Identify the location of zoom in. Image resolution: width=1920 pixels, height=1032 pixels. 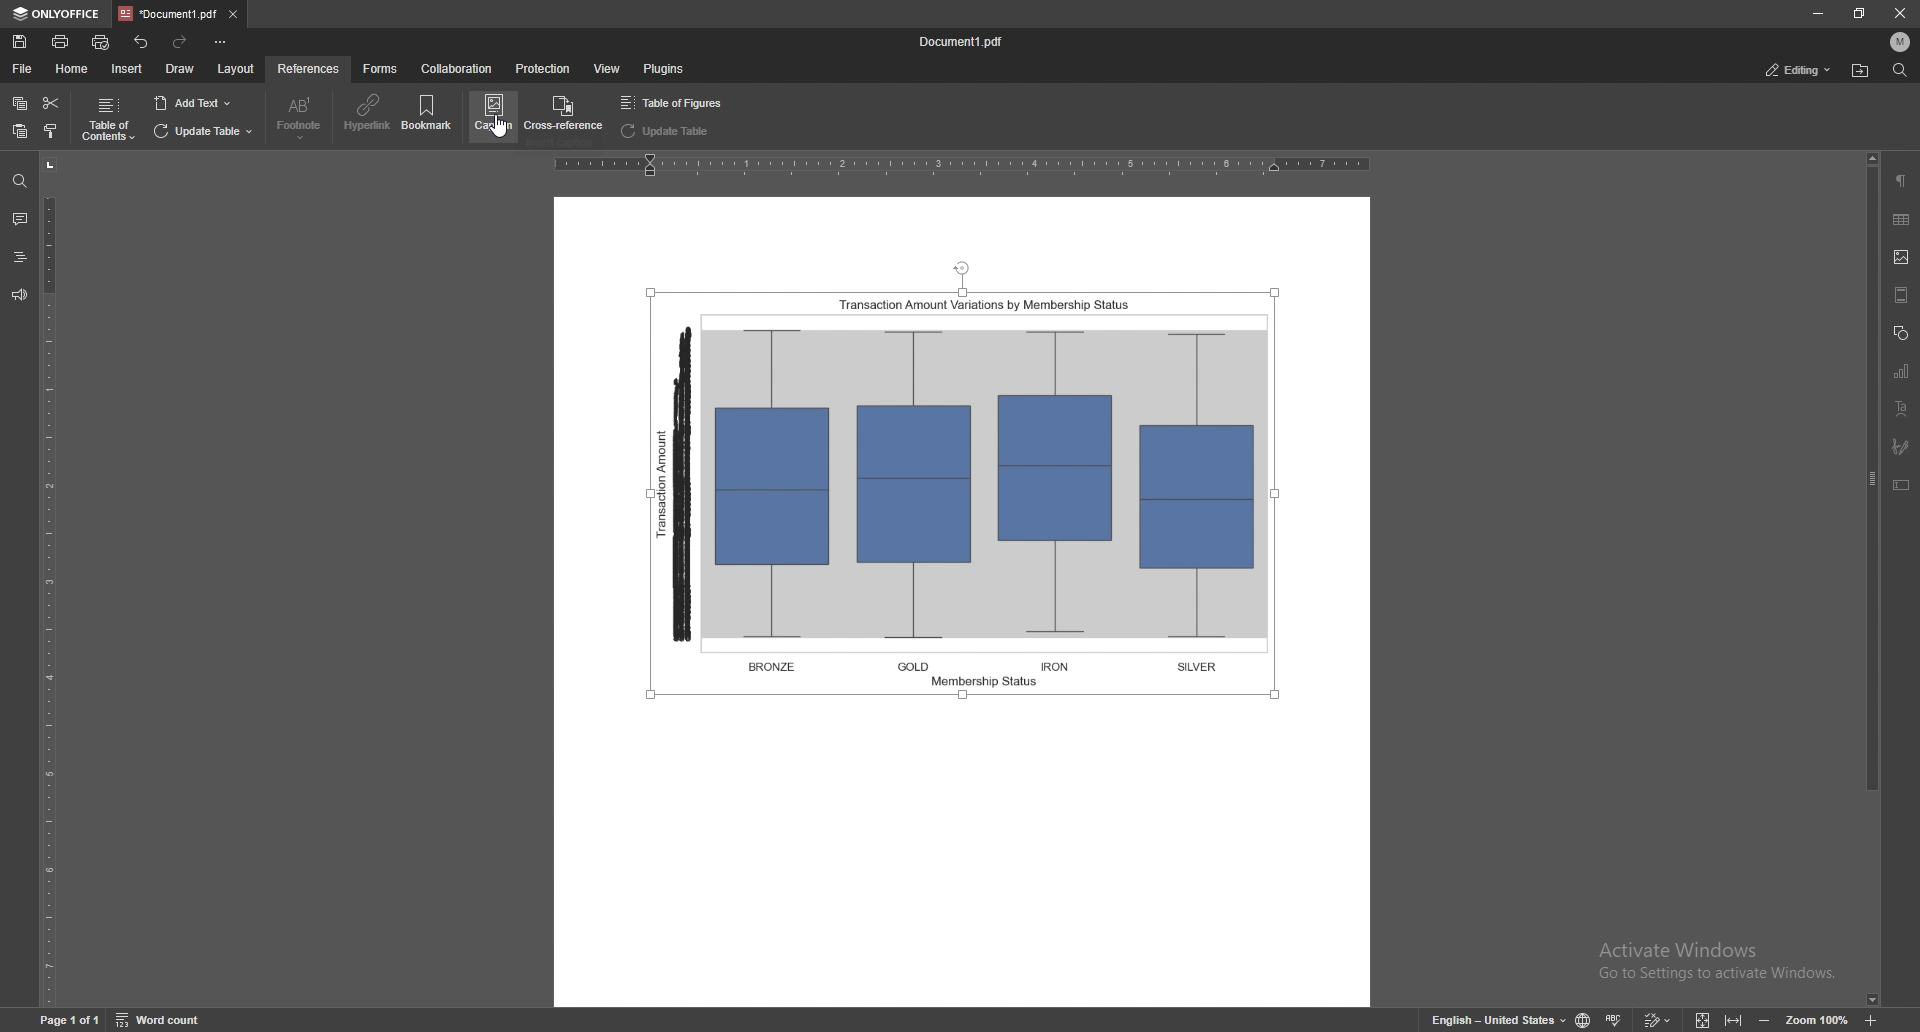
(1870, 1018).